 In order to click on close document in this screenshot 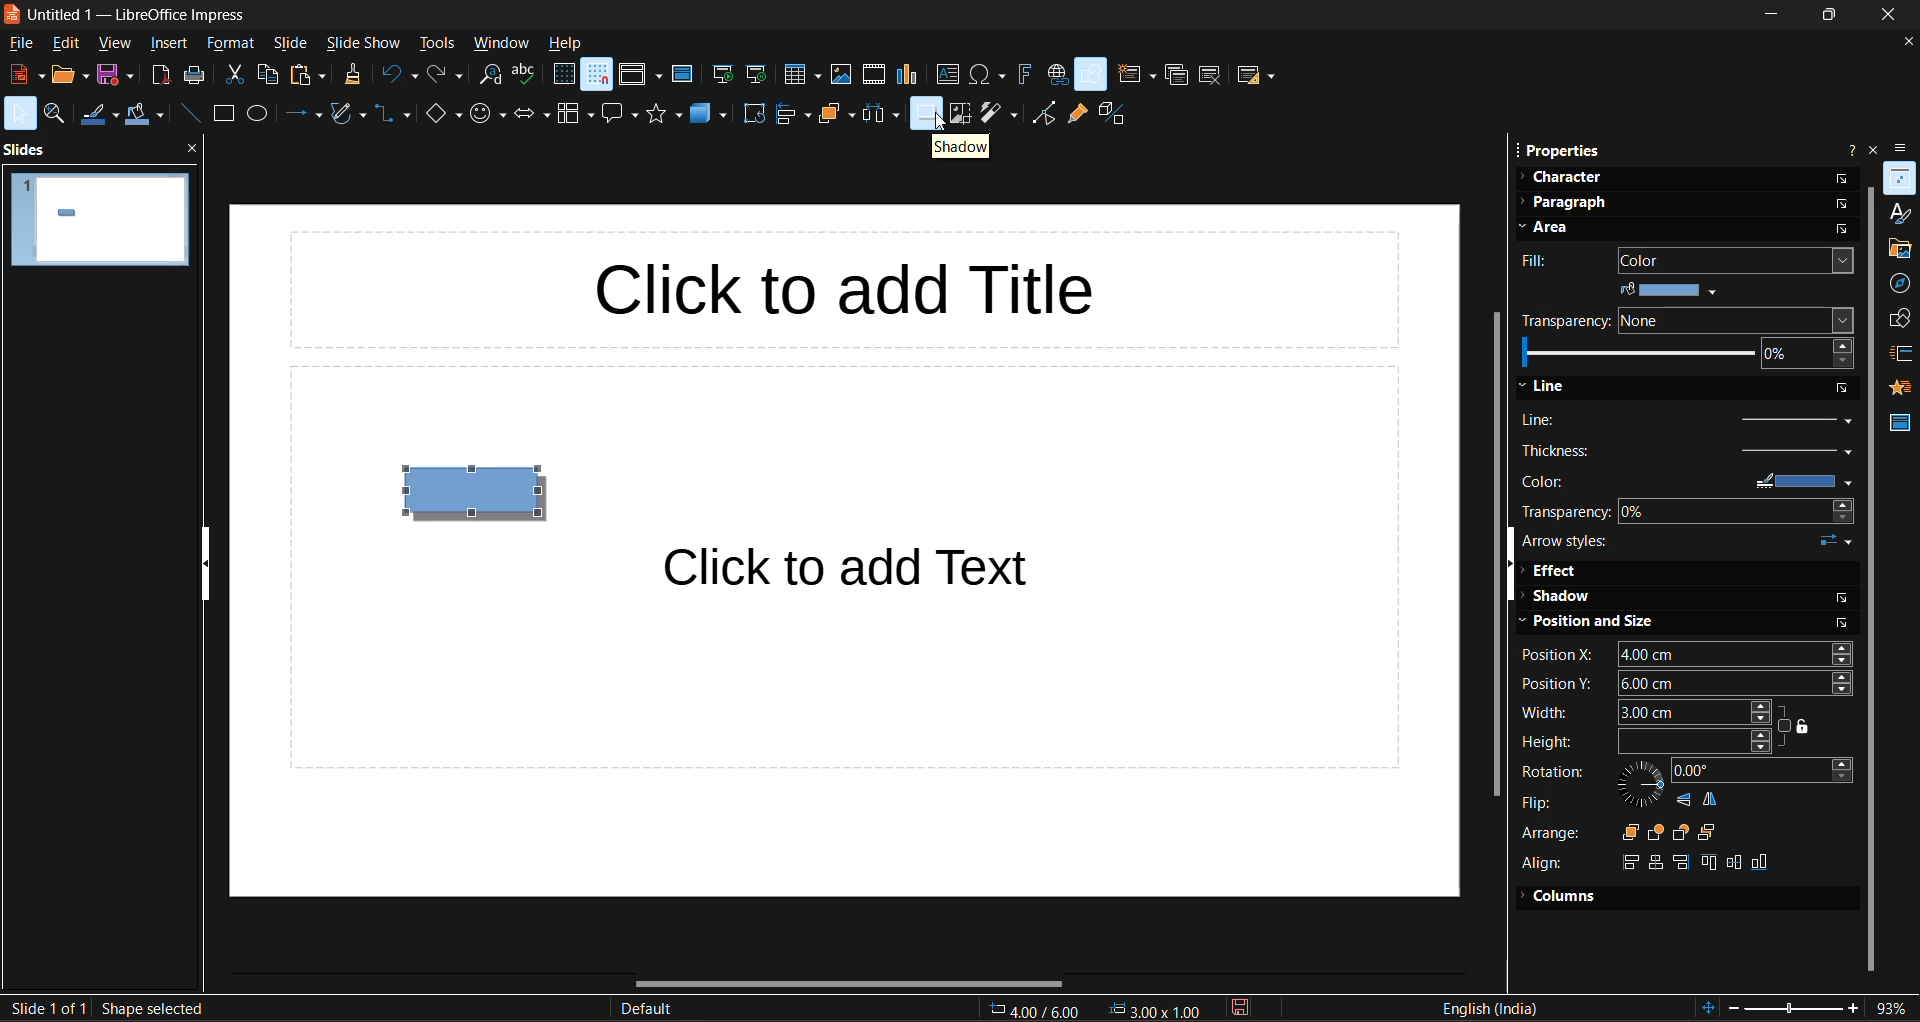, I will do `click(1904, 40)`.